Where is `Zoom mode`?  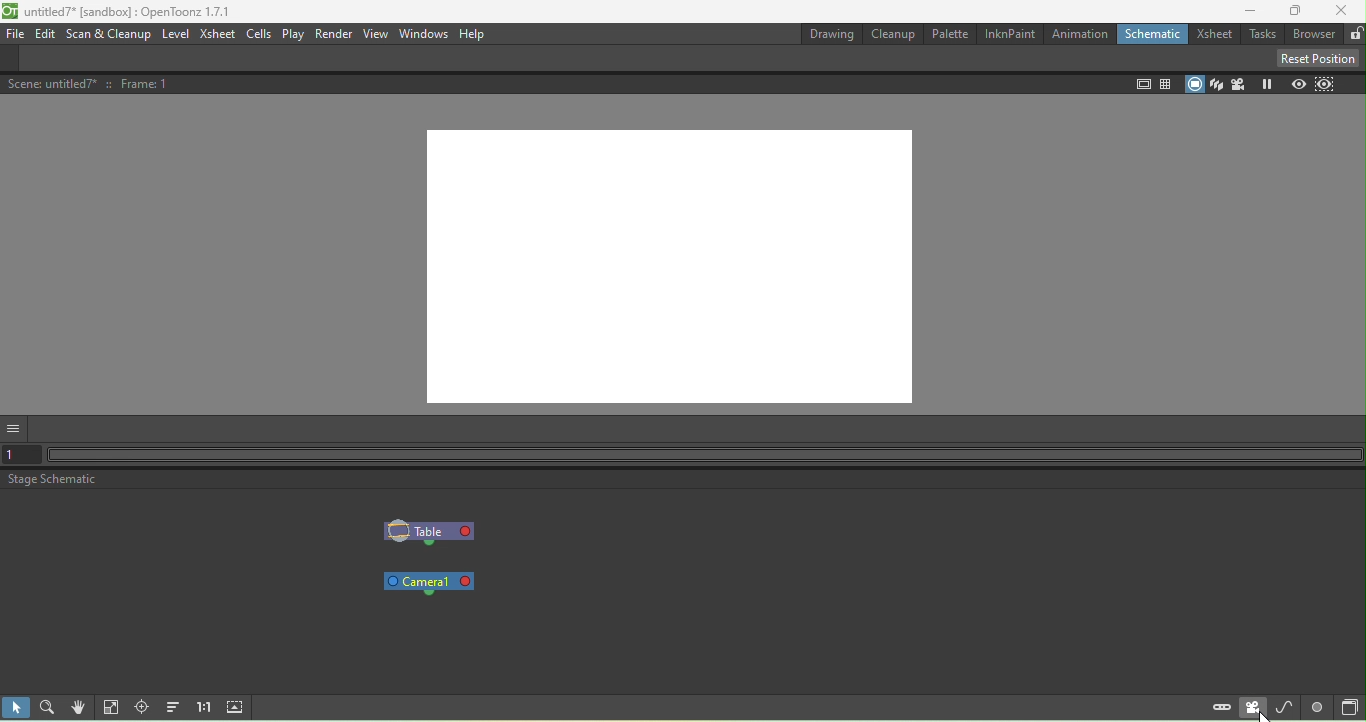
Zoom mode is located at coordinates (51, 706).